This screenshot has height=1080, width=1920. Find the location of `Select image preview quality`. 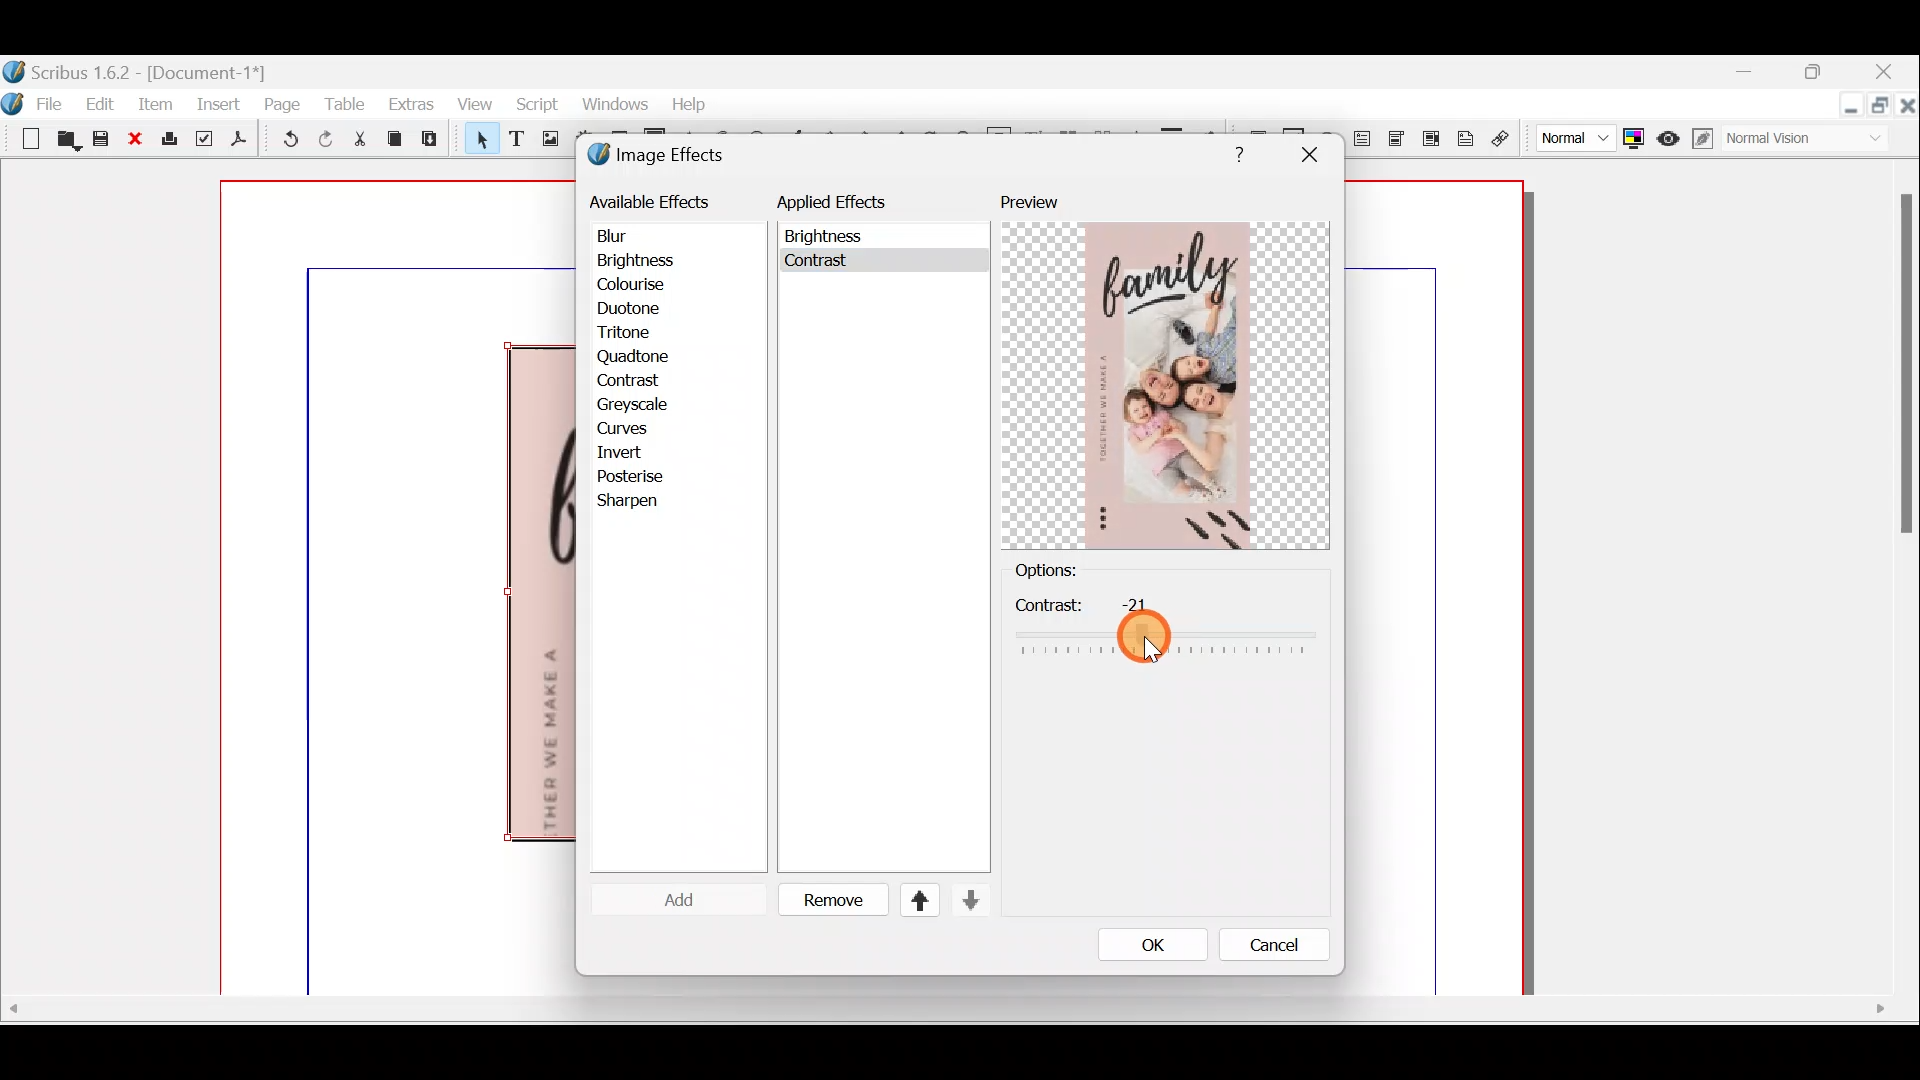

Select image preview quality is located at coordinates (1571, 135).